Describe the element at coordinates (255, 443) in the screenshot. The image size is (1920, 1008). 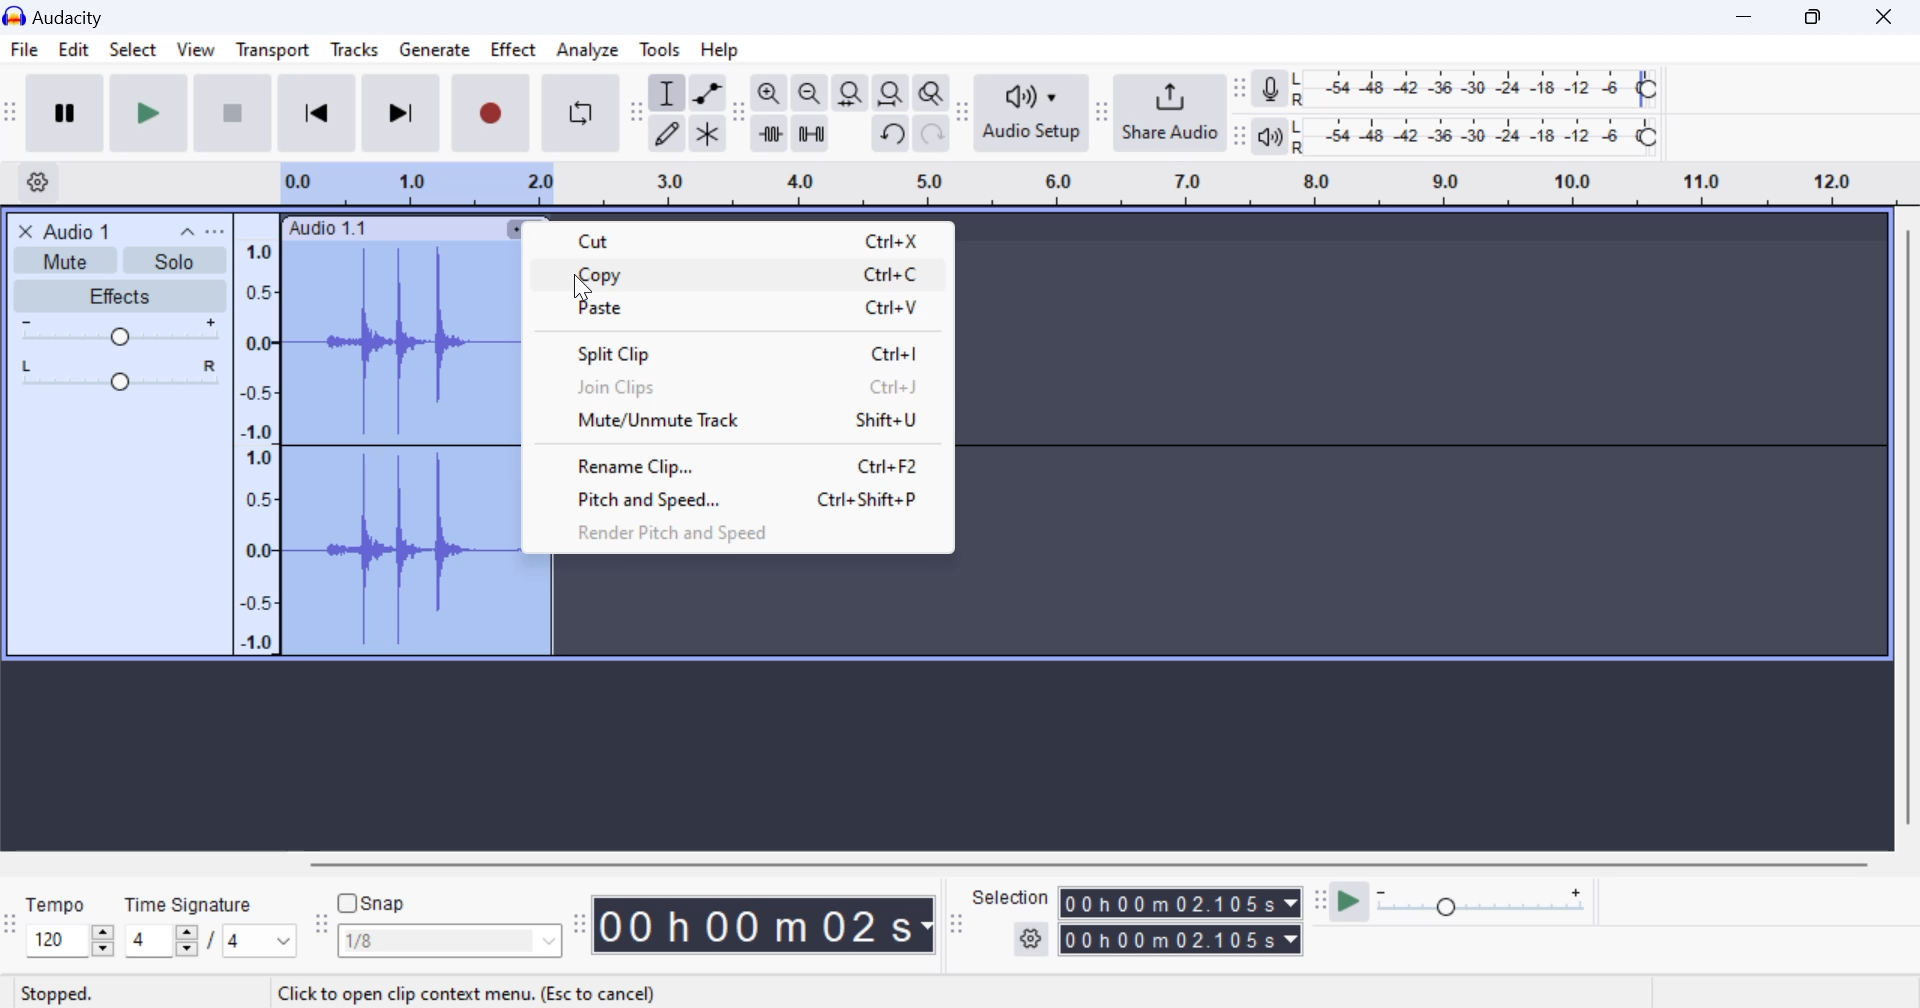
I see `Scale to measure intensity of waves in track` at that location.